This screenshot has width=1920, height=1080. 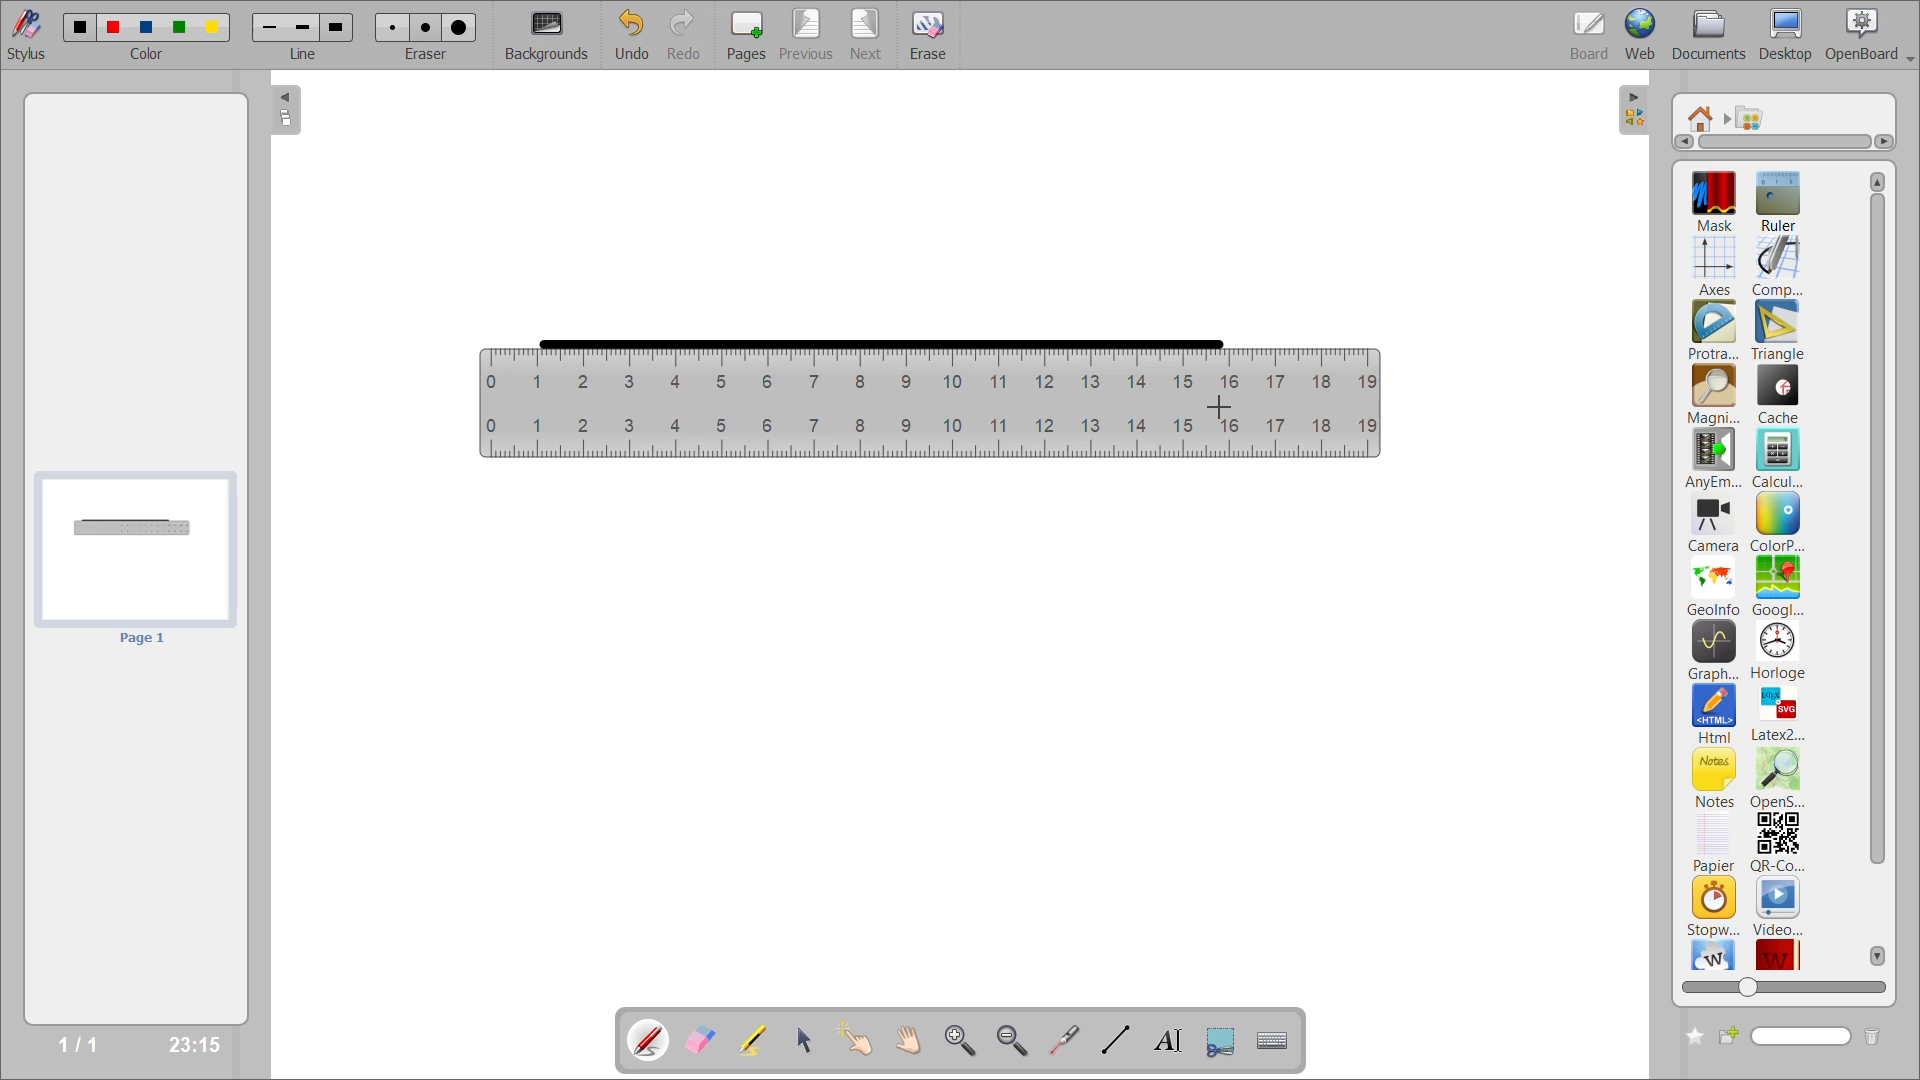 I want to click on eraser 3, so click(x=459, y=26).